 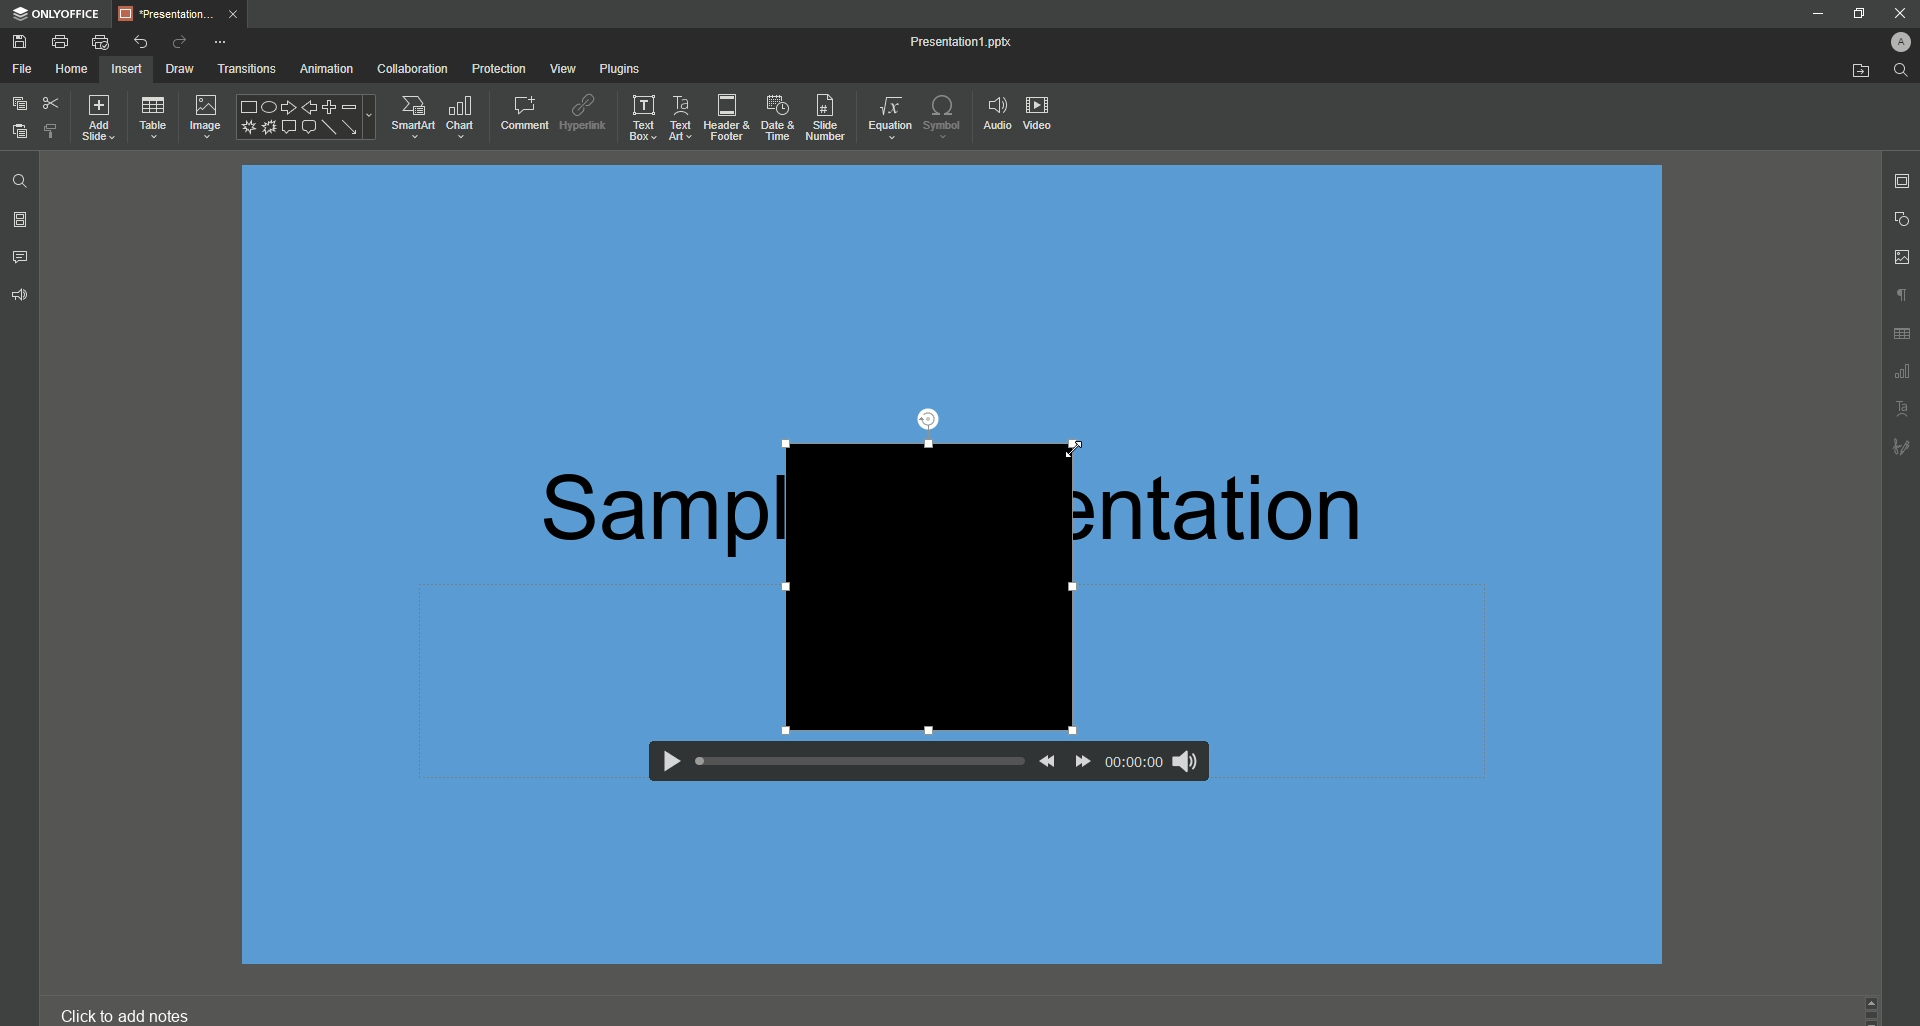 I want to click on Choose Styling, so click(x=53, y=130).